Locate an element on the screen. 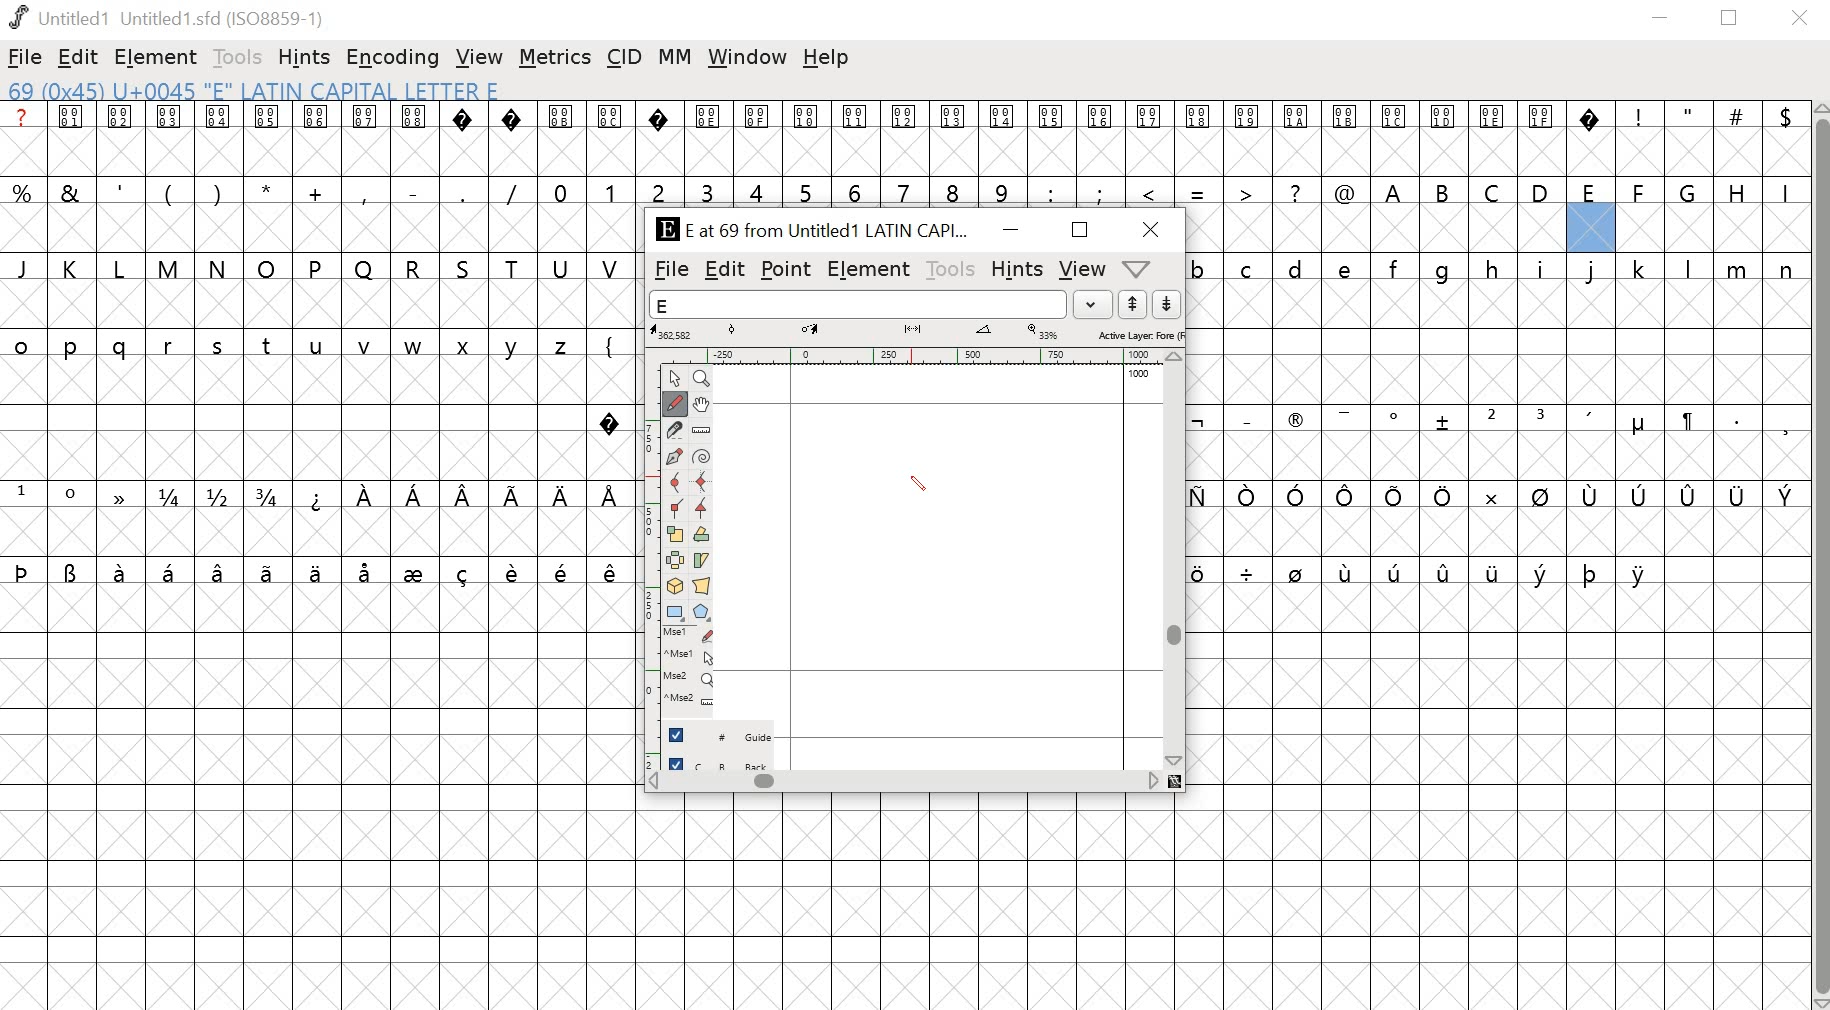 Image resolution: width=1830 pixels, height=1010 pixels. dropdown is located at coordinates (1094, 304).